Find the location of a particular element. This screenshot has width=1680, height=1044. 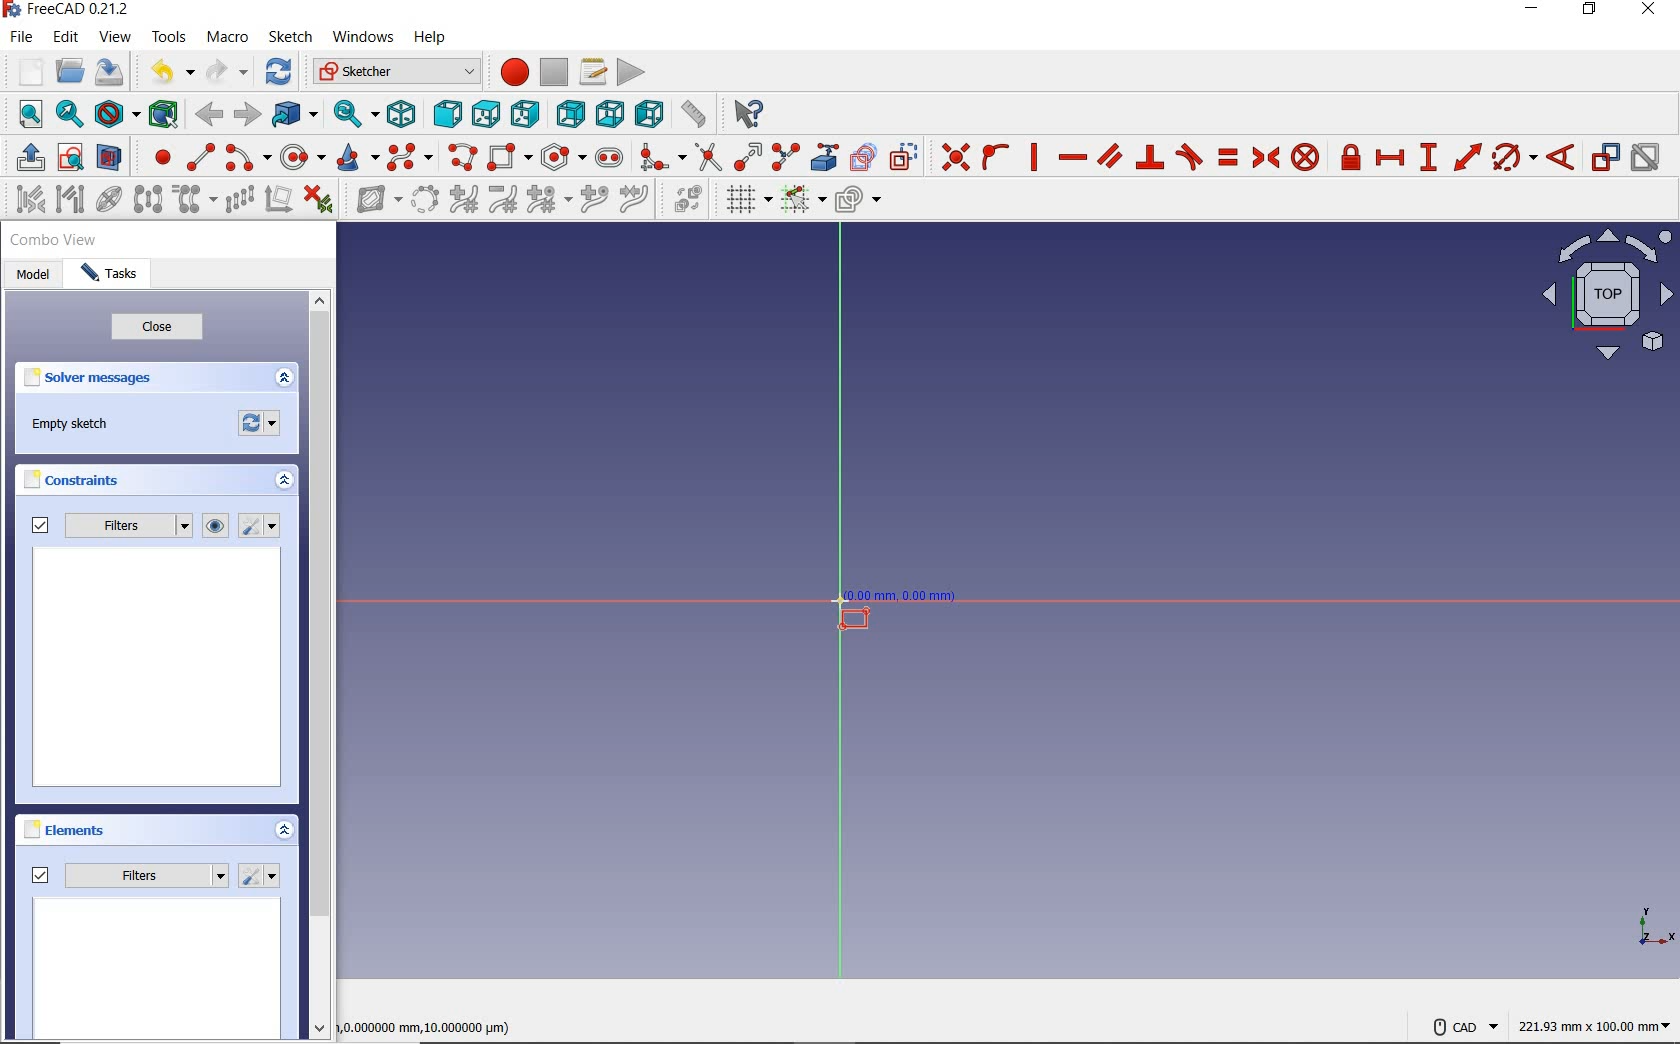

left is located at coordinates (647, 115).